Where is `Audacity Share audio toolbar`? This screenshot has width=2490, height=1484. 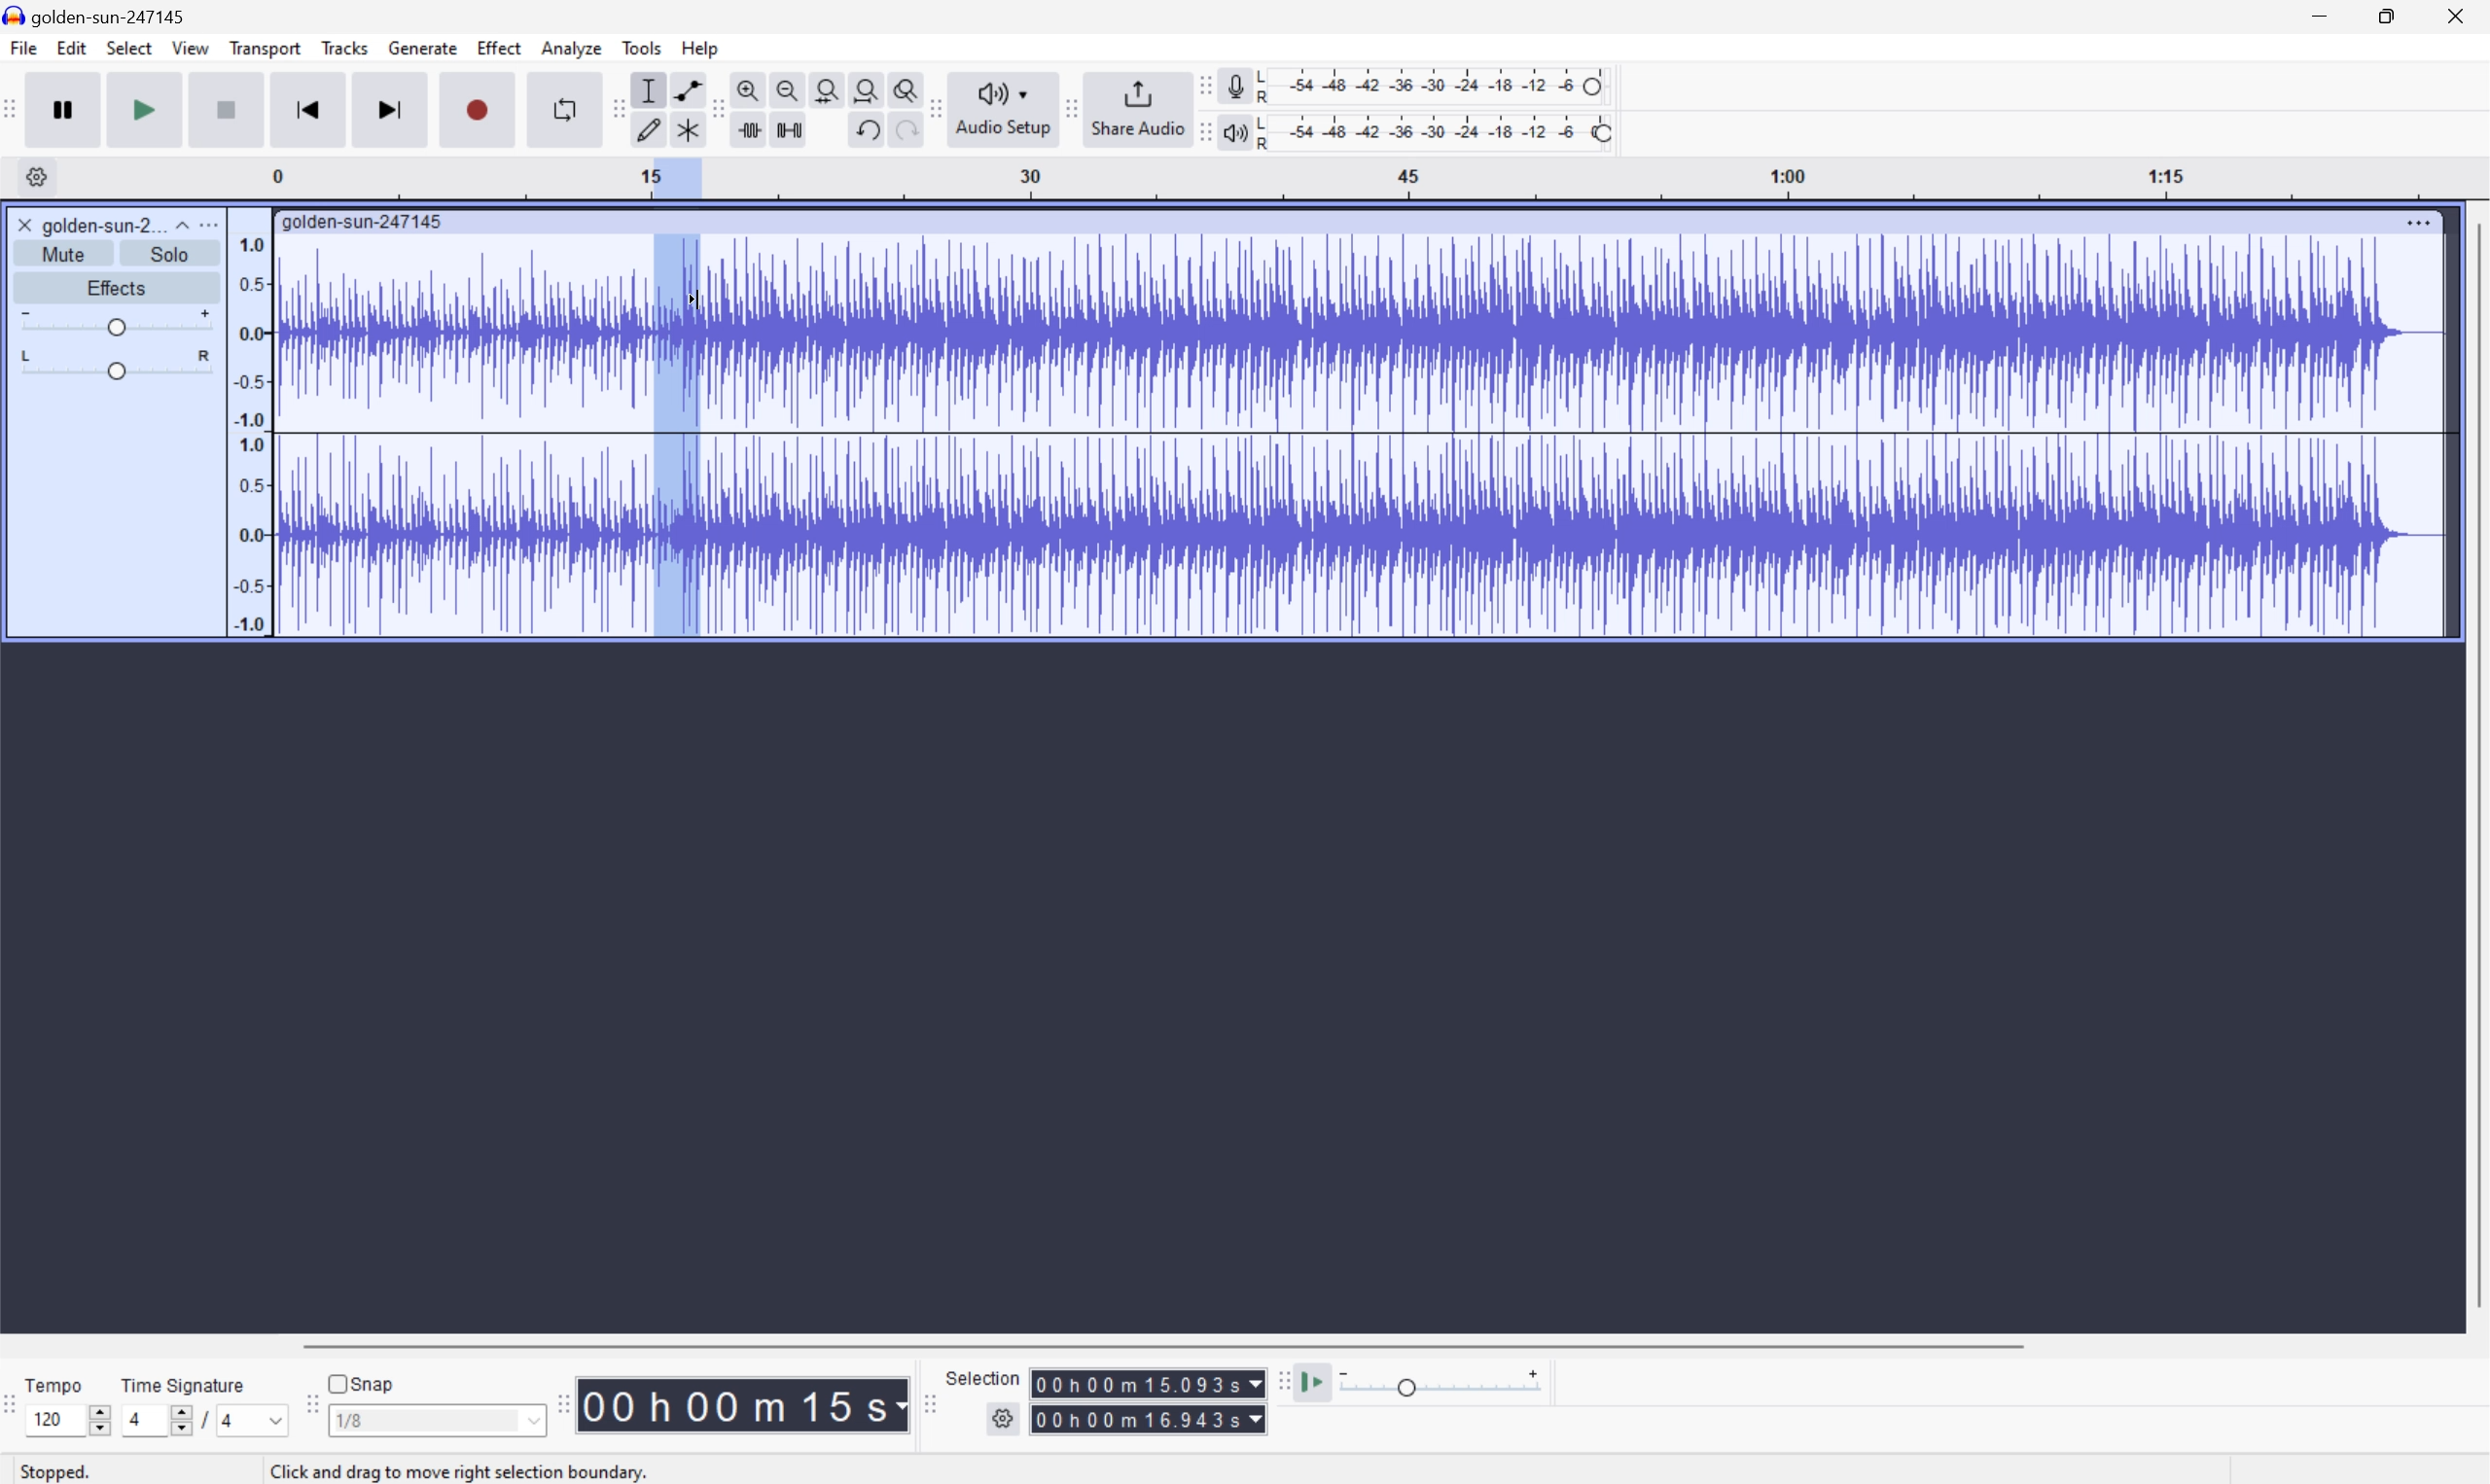
Audacity Share audio toolbar is located at coordinates (1072, 106).